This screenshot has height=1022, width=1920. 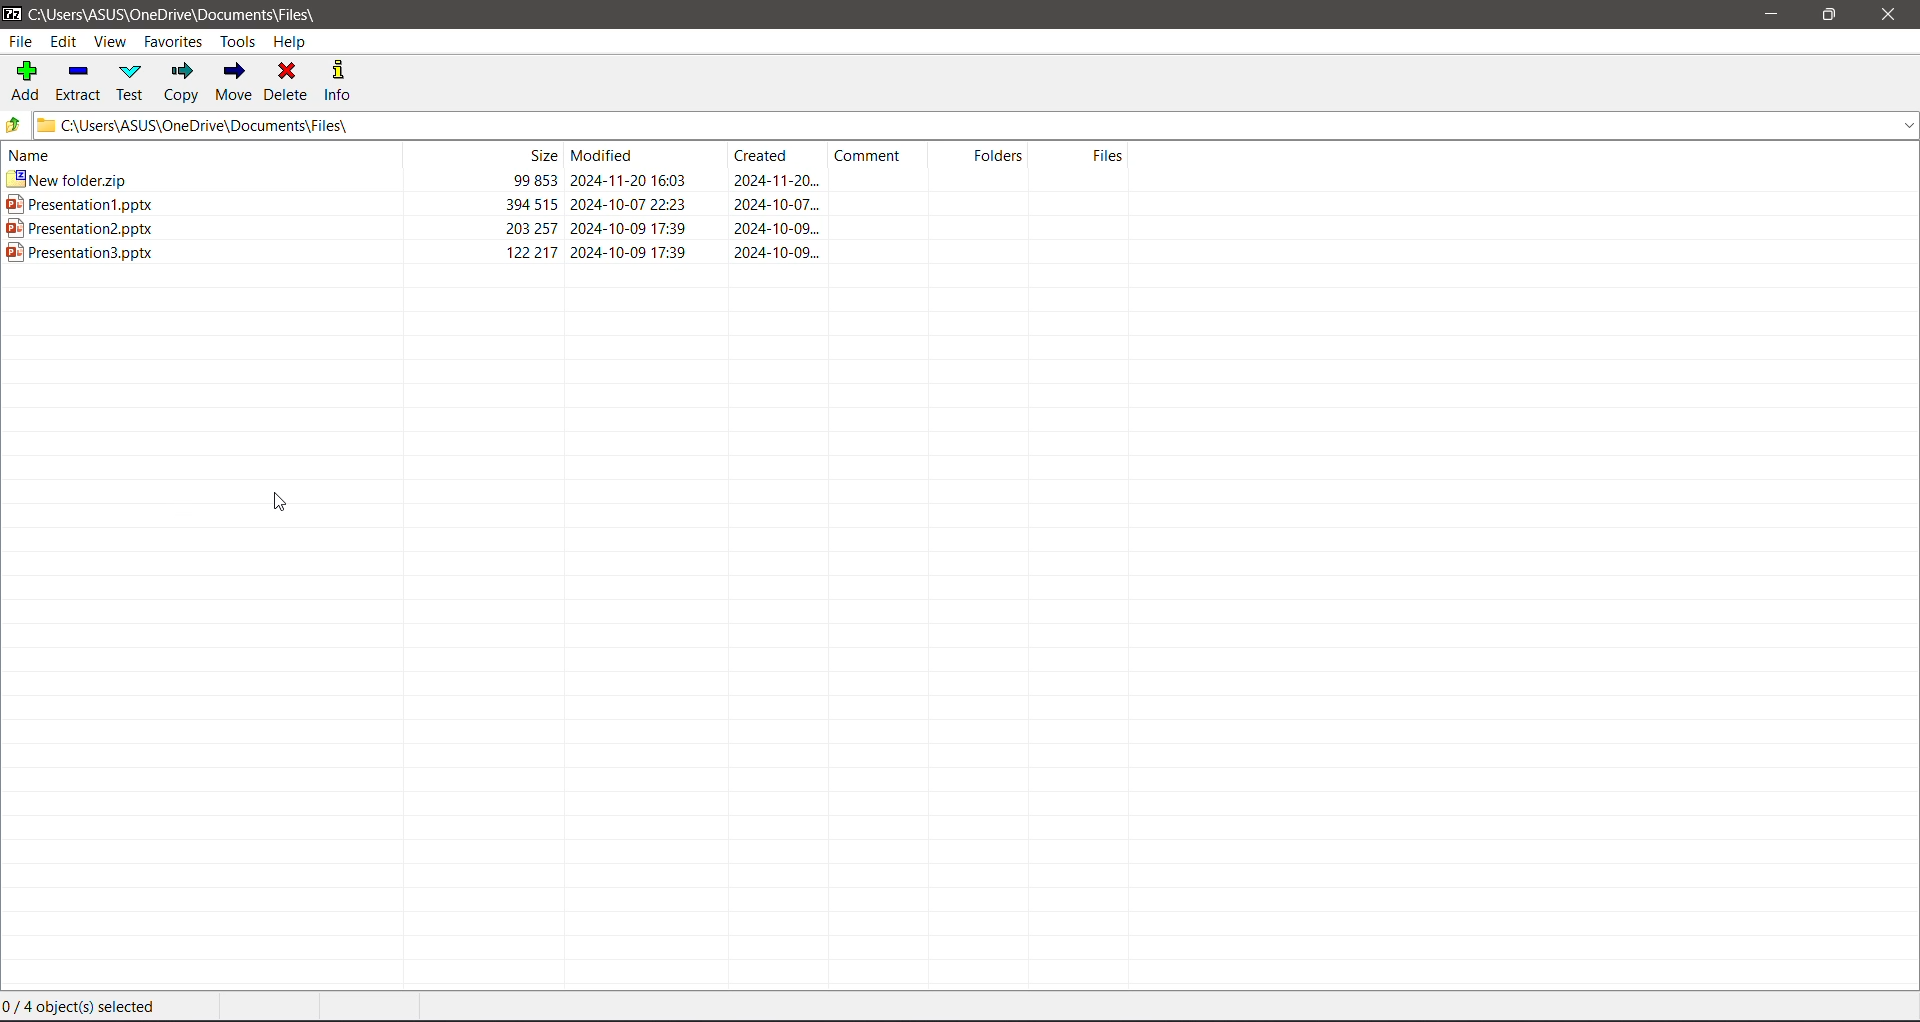 I want to click on created, so click(x=771, y=154).